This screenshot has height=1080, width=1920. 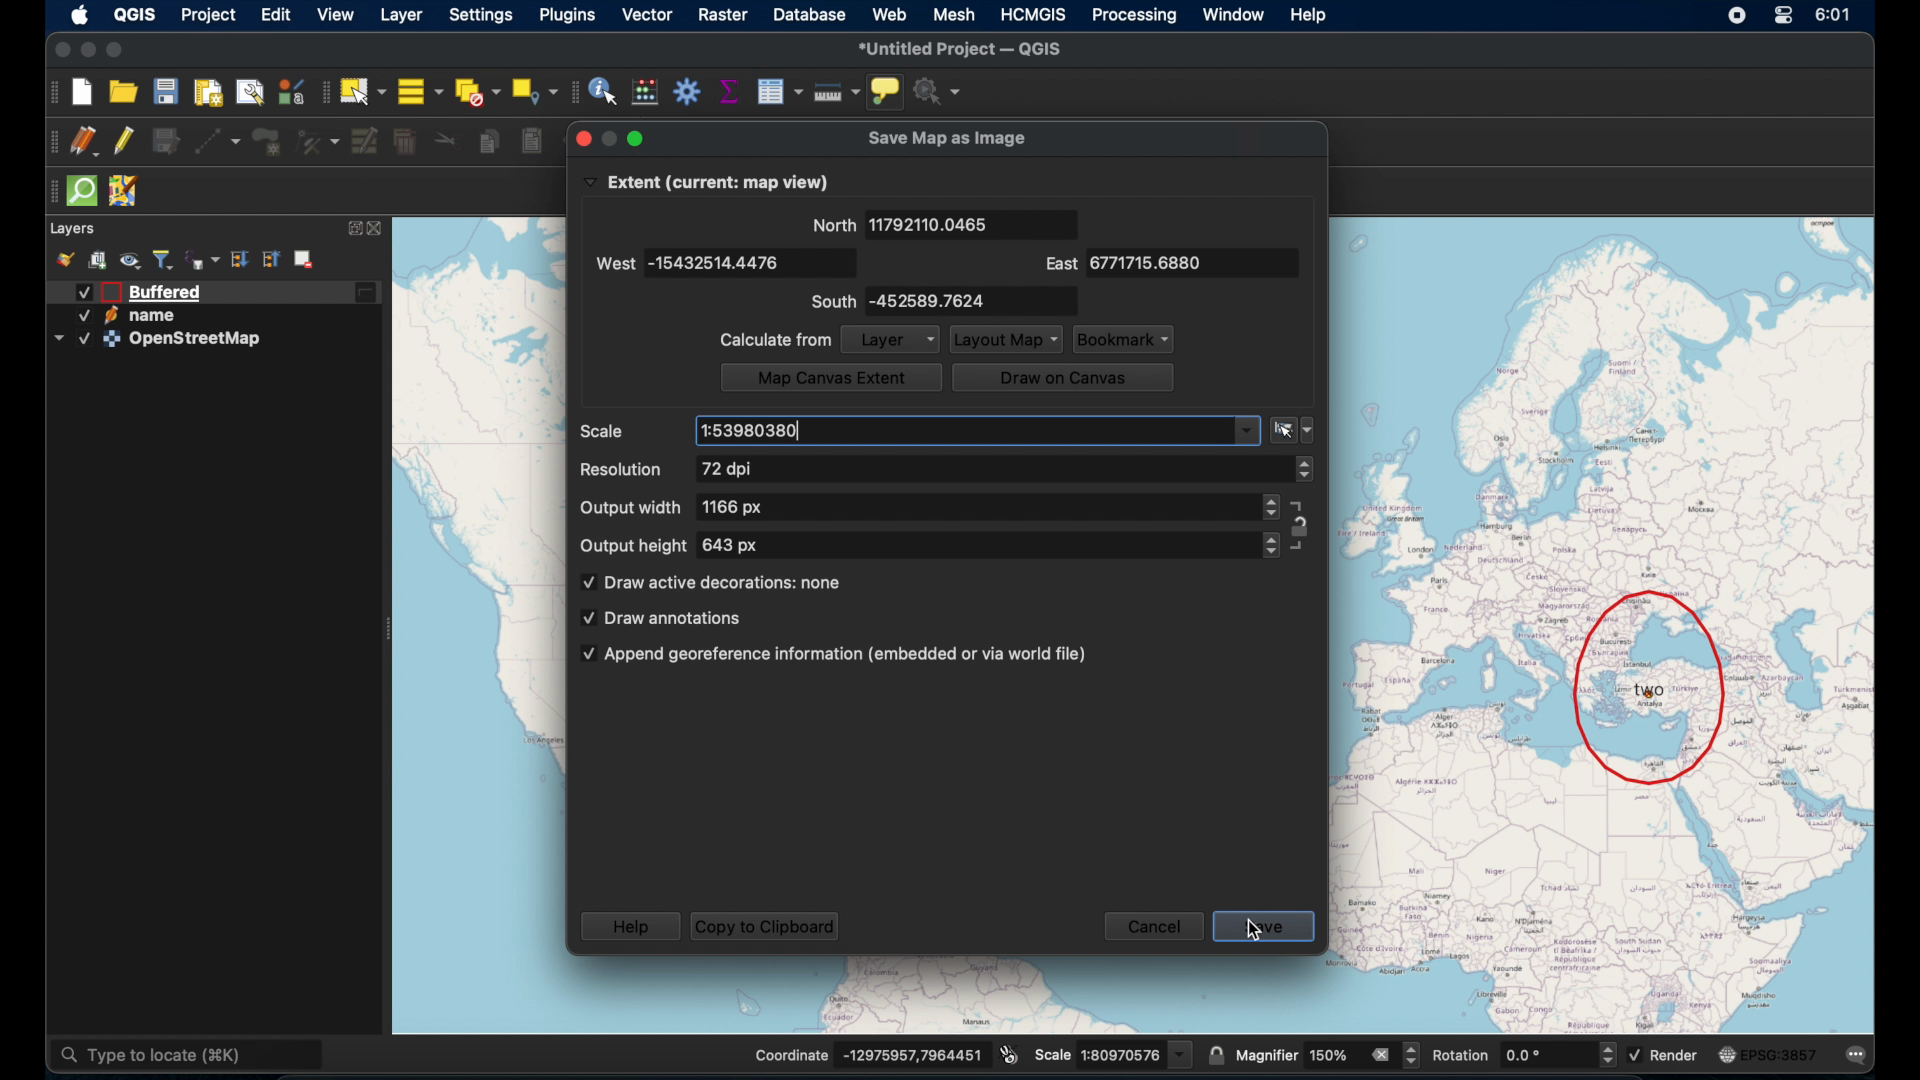 What do you see at coordinates (730, 90) in the screenshot?
I see `show statistical summary` at bounding box center [730, 90].